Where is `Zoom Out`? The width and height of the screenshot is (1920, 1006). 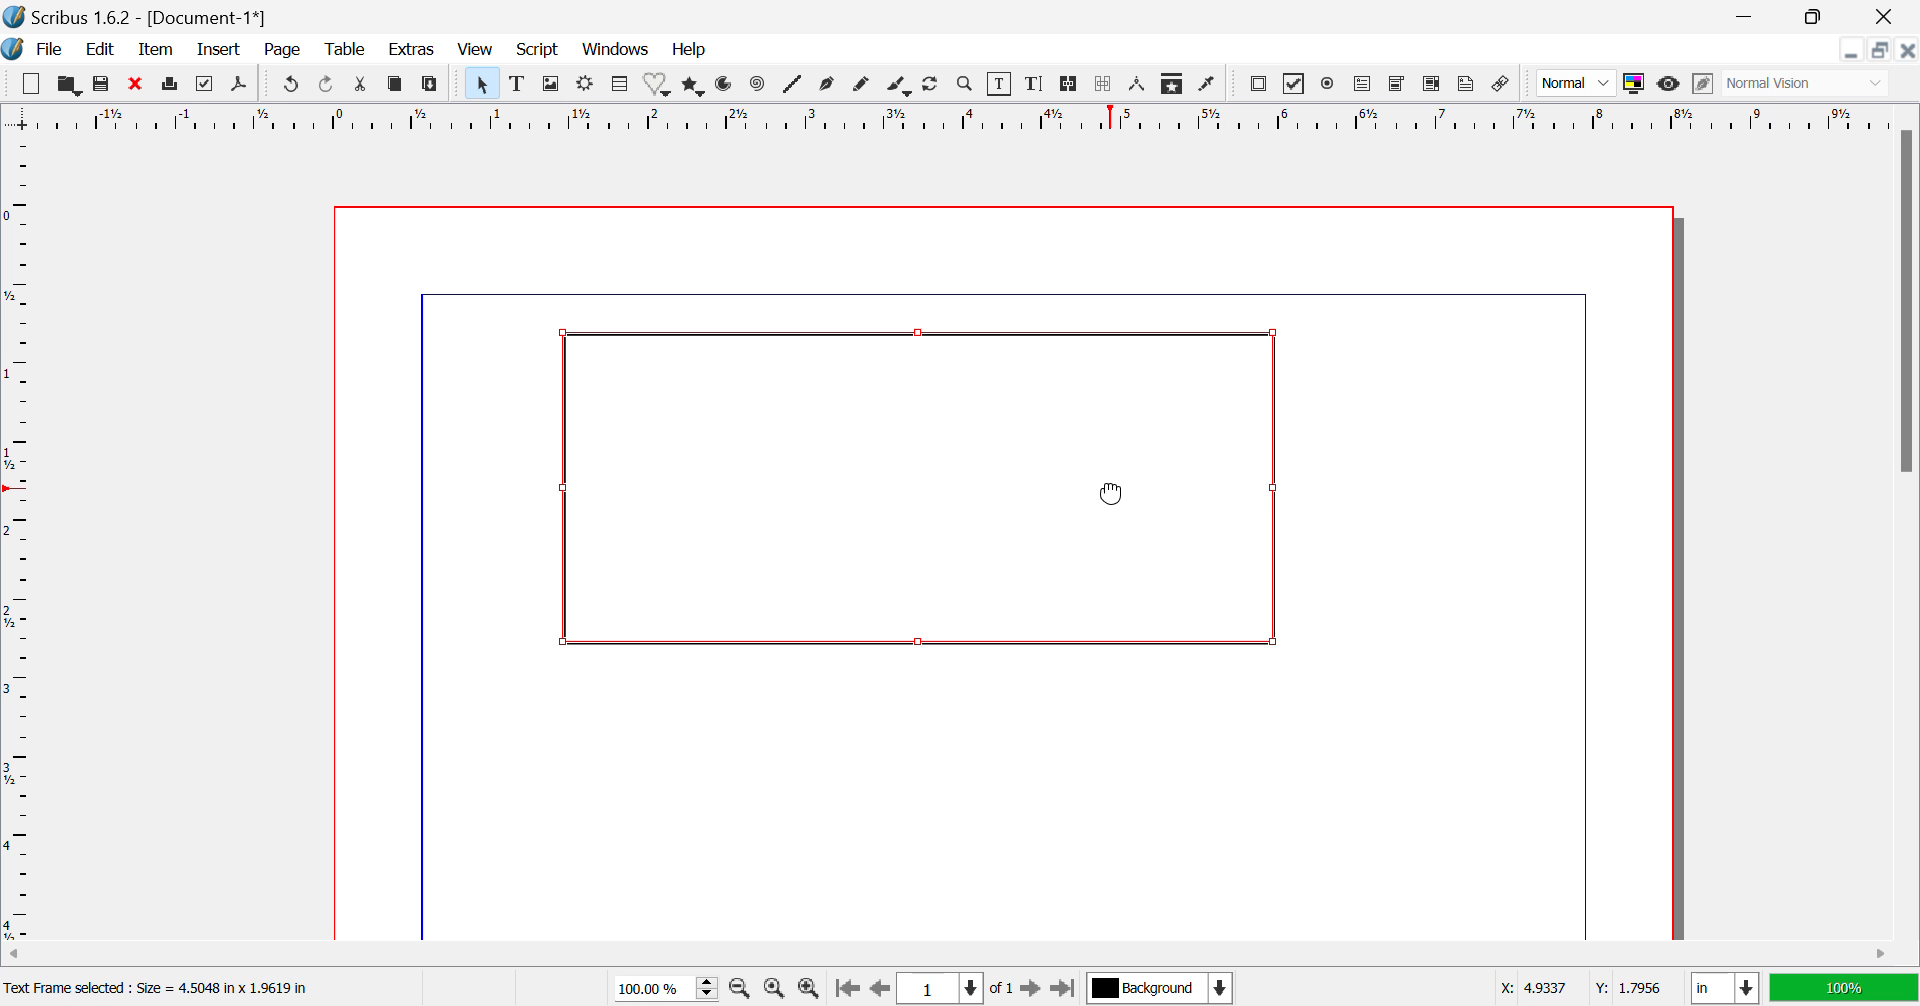
Zoom Out is located at coordinates (742, 989).